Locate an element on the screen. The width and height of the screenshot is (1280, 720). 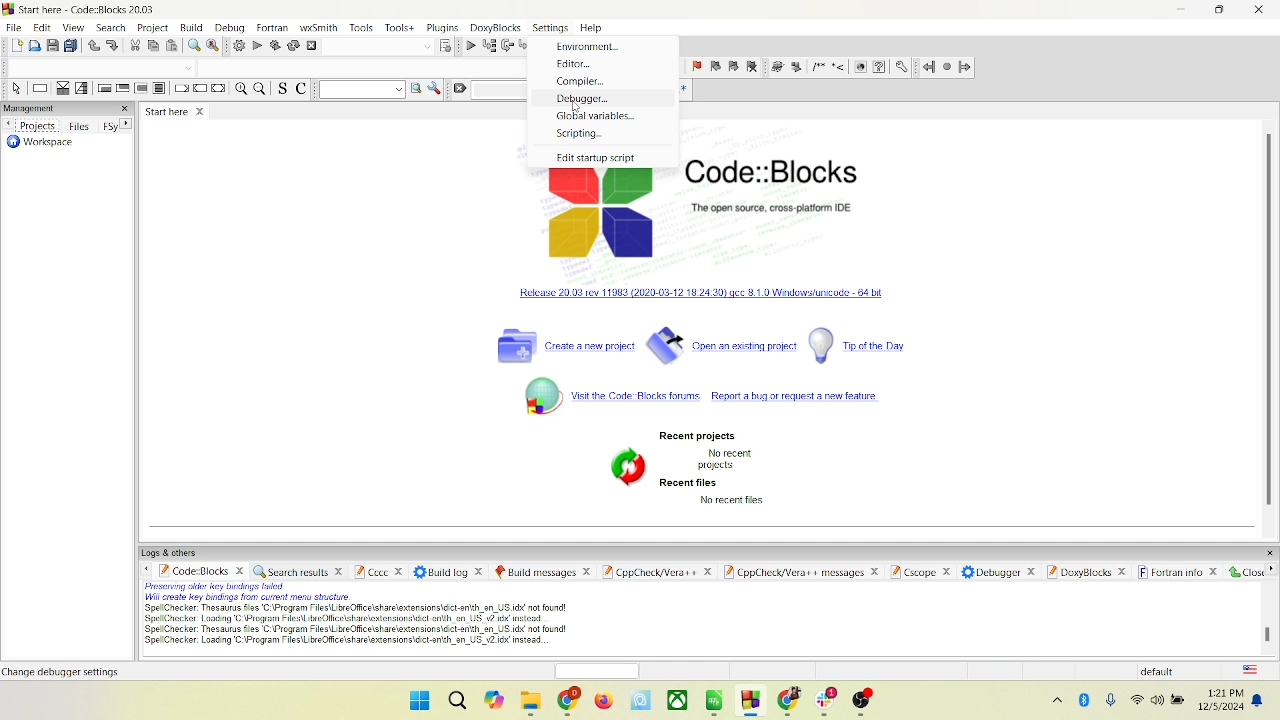
project is located at coordinates (151, 27).